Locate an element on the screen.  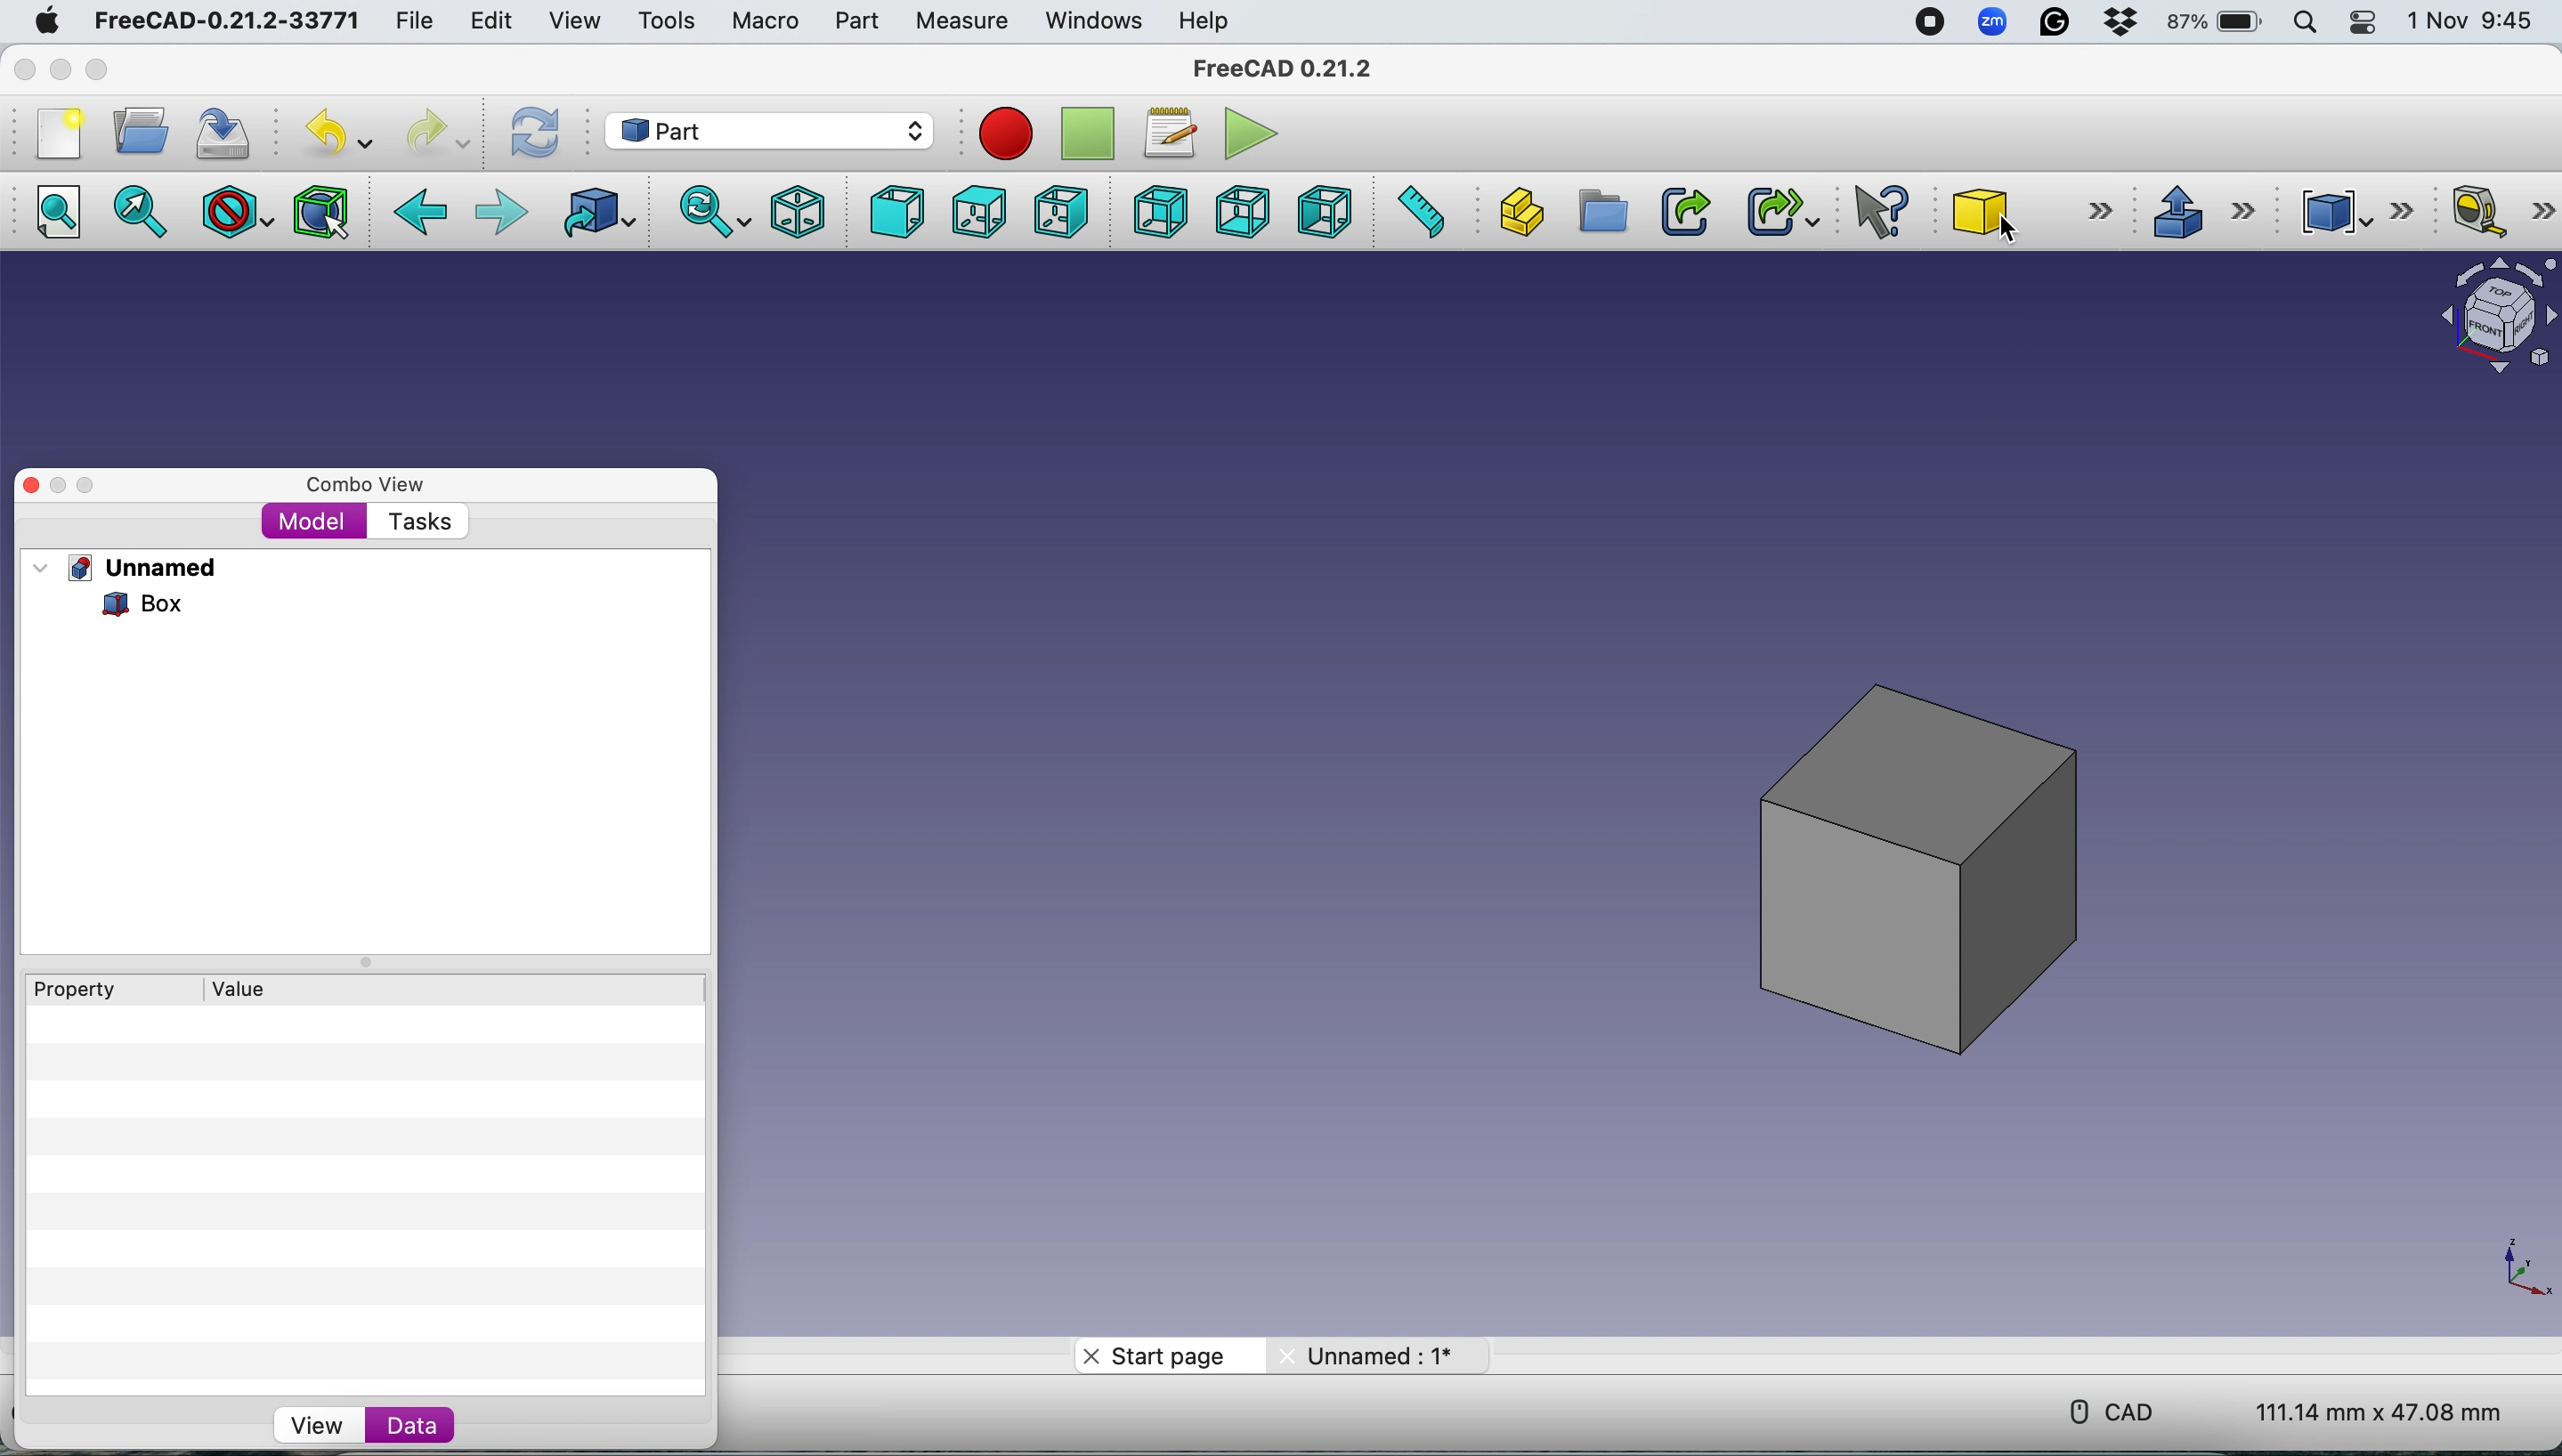
Cursor is located at coordinates (2013, 233).